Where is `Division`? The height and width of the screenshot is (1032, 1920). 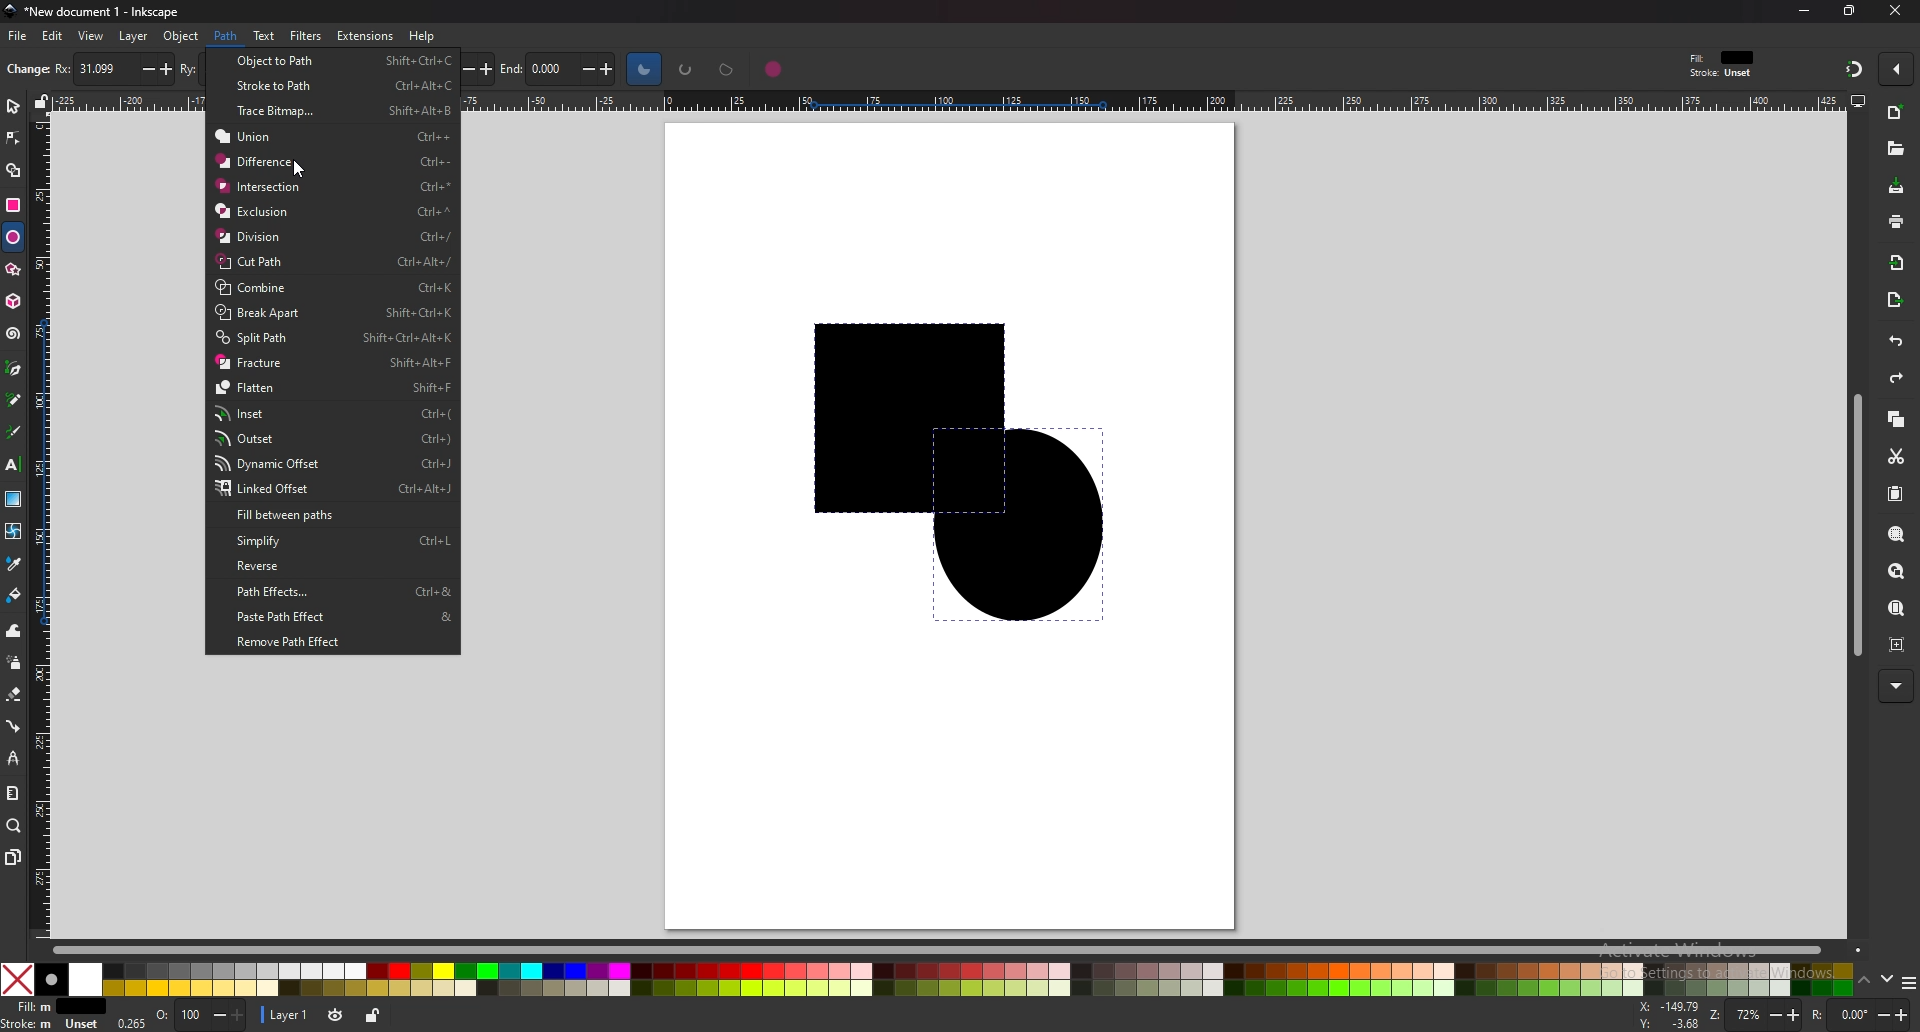
Division is located at coordinates (334, 237).